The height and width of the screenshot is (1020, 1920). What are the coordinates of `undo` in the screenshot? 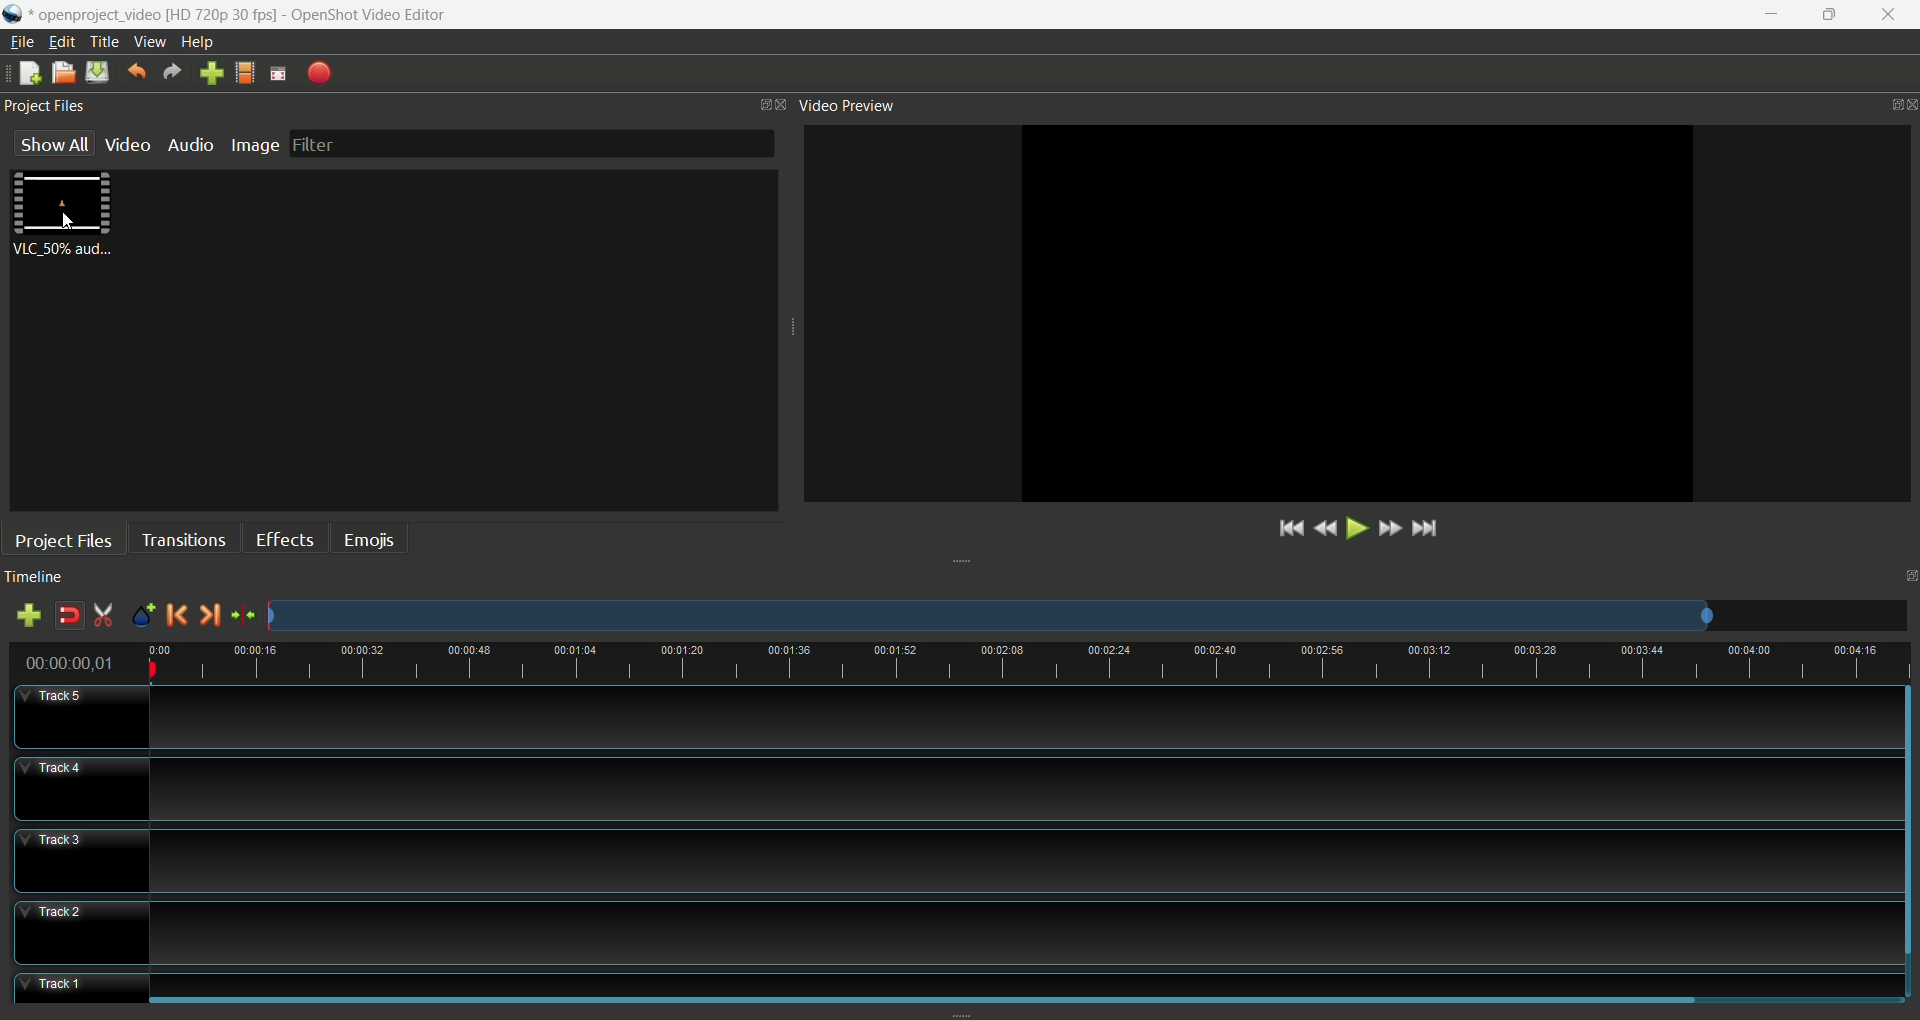 It's located at (134, 71).